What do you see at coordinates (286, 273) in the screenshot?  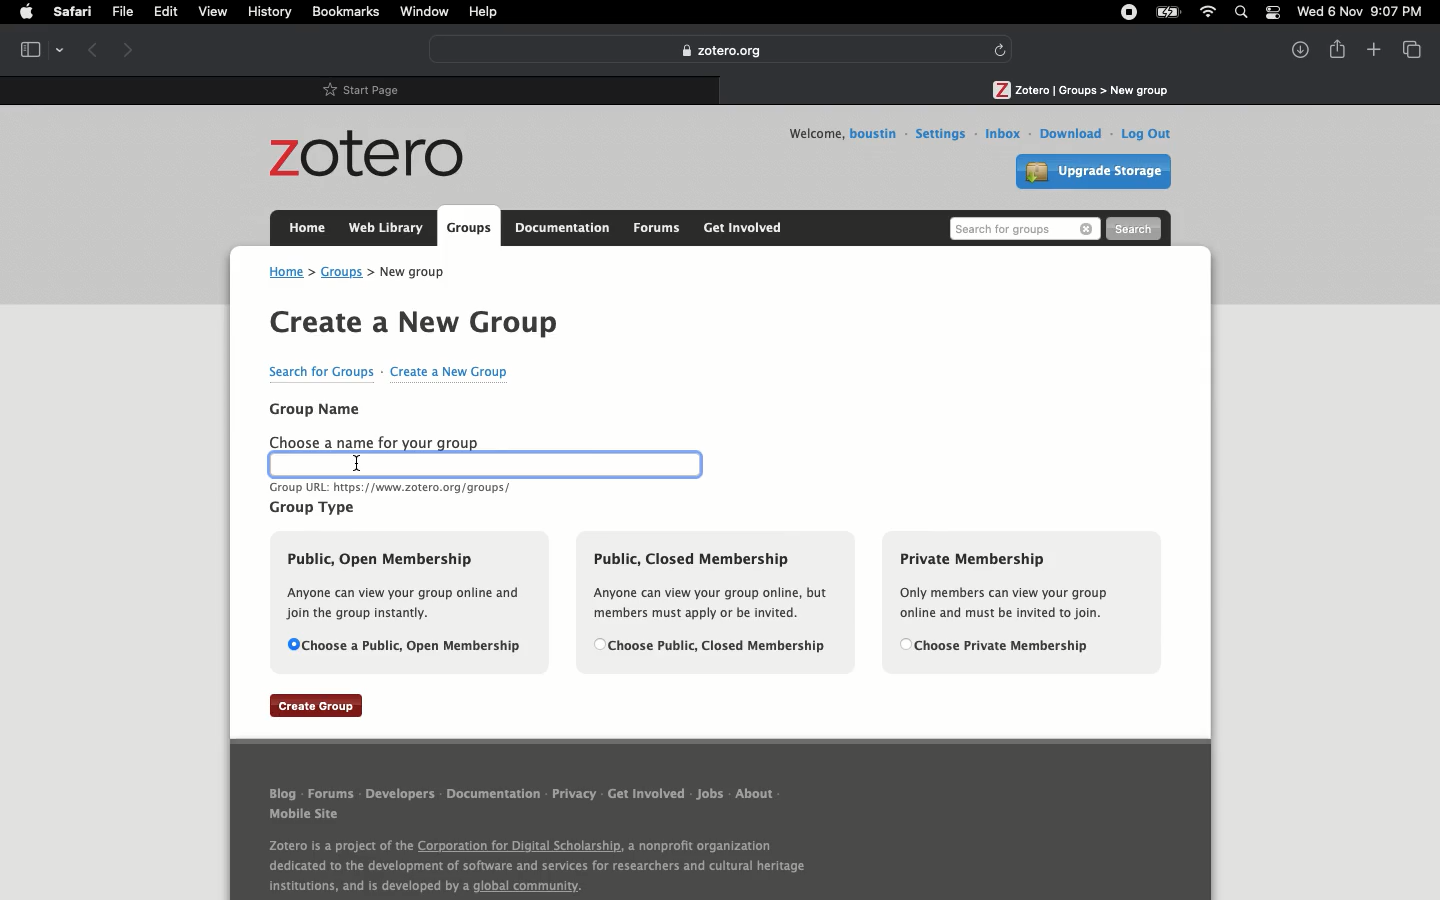 I see `Home` at bounding box center [286, 273].